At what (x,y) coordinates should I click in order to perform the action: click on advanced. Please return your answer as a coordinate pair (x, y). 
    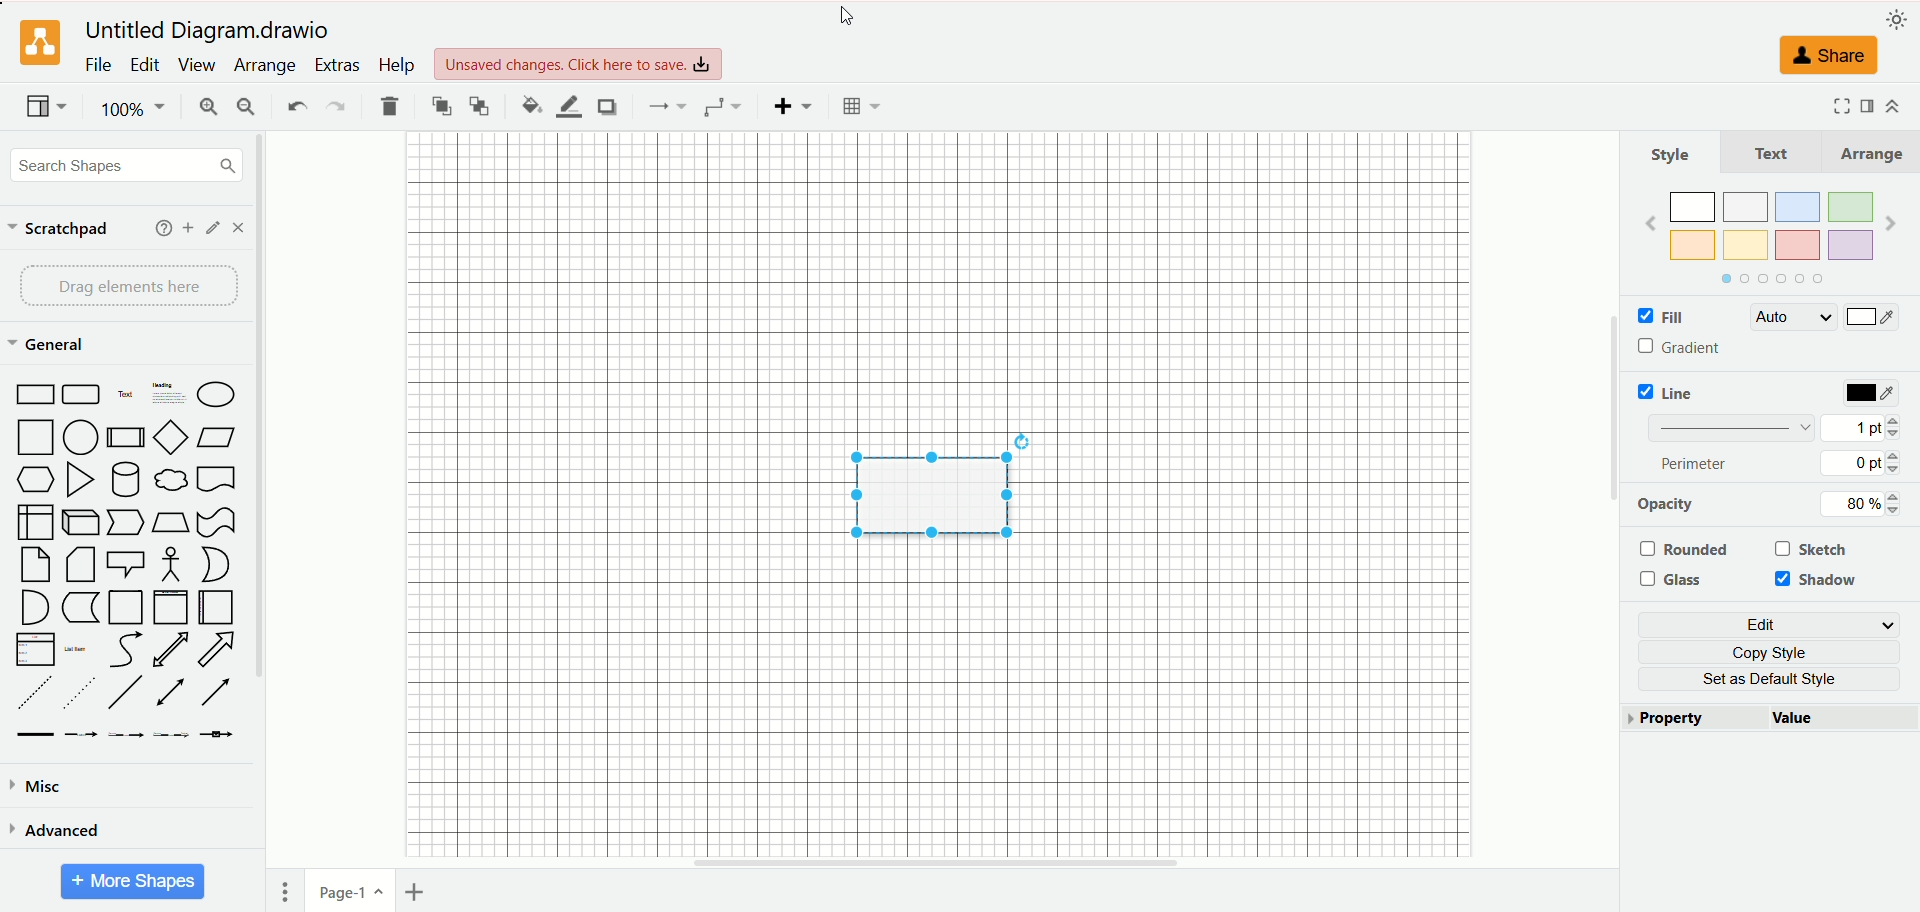
    Looking at the image, I should click on (55, 829).